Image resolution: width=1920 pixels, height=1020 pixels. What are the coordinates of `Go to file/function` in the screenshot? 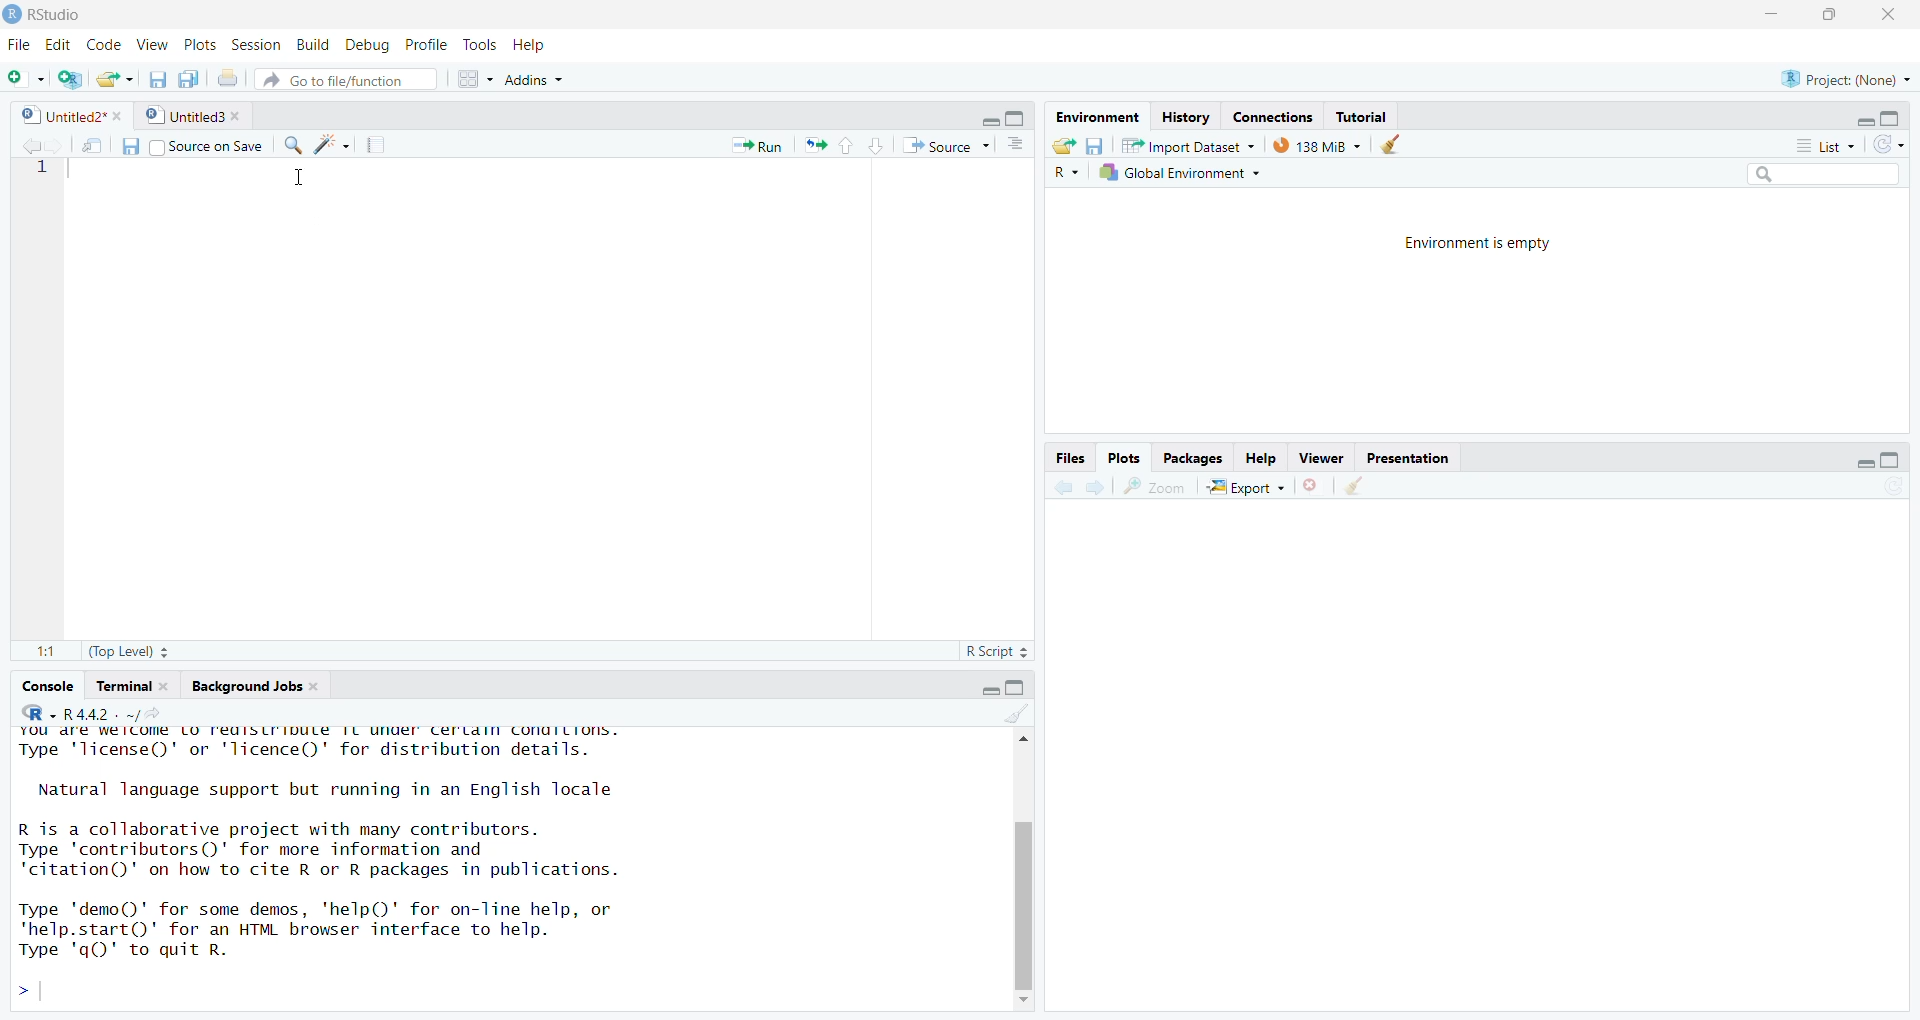 It's located at (340, 78).